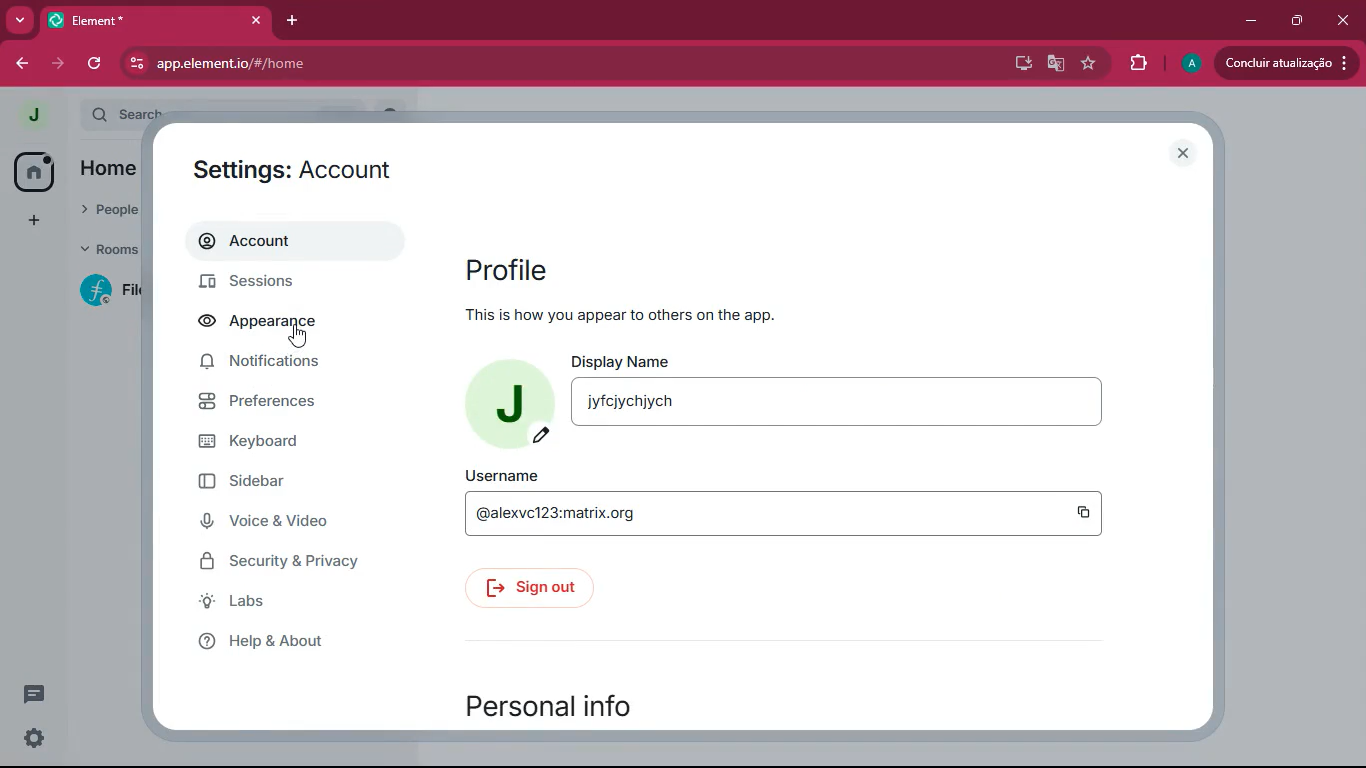 The image size is (1366, 768). What do you see at coordinates (842, 402) in the screenshot?
I see `display name` at bounding box center [842, 402].